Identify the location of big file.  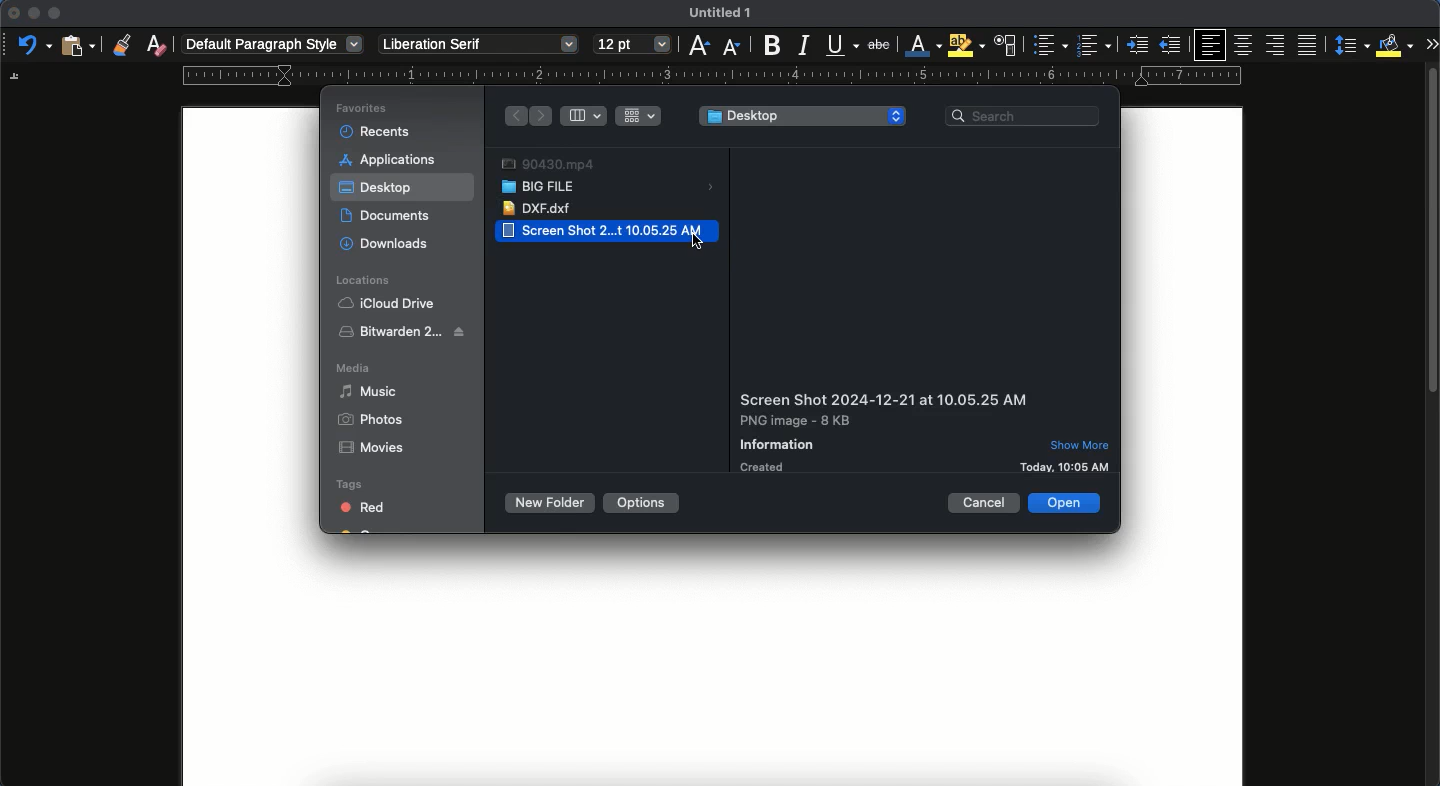
(614, 186).